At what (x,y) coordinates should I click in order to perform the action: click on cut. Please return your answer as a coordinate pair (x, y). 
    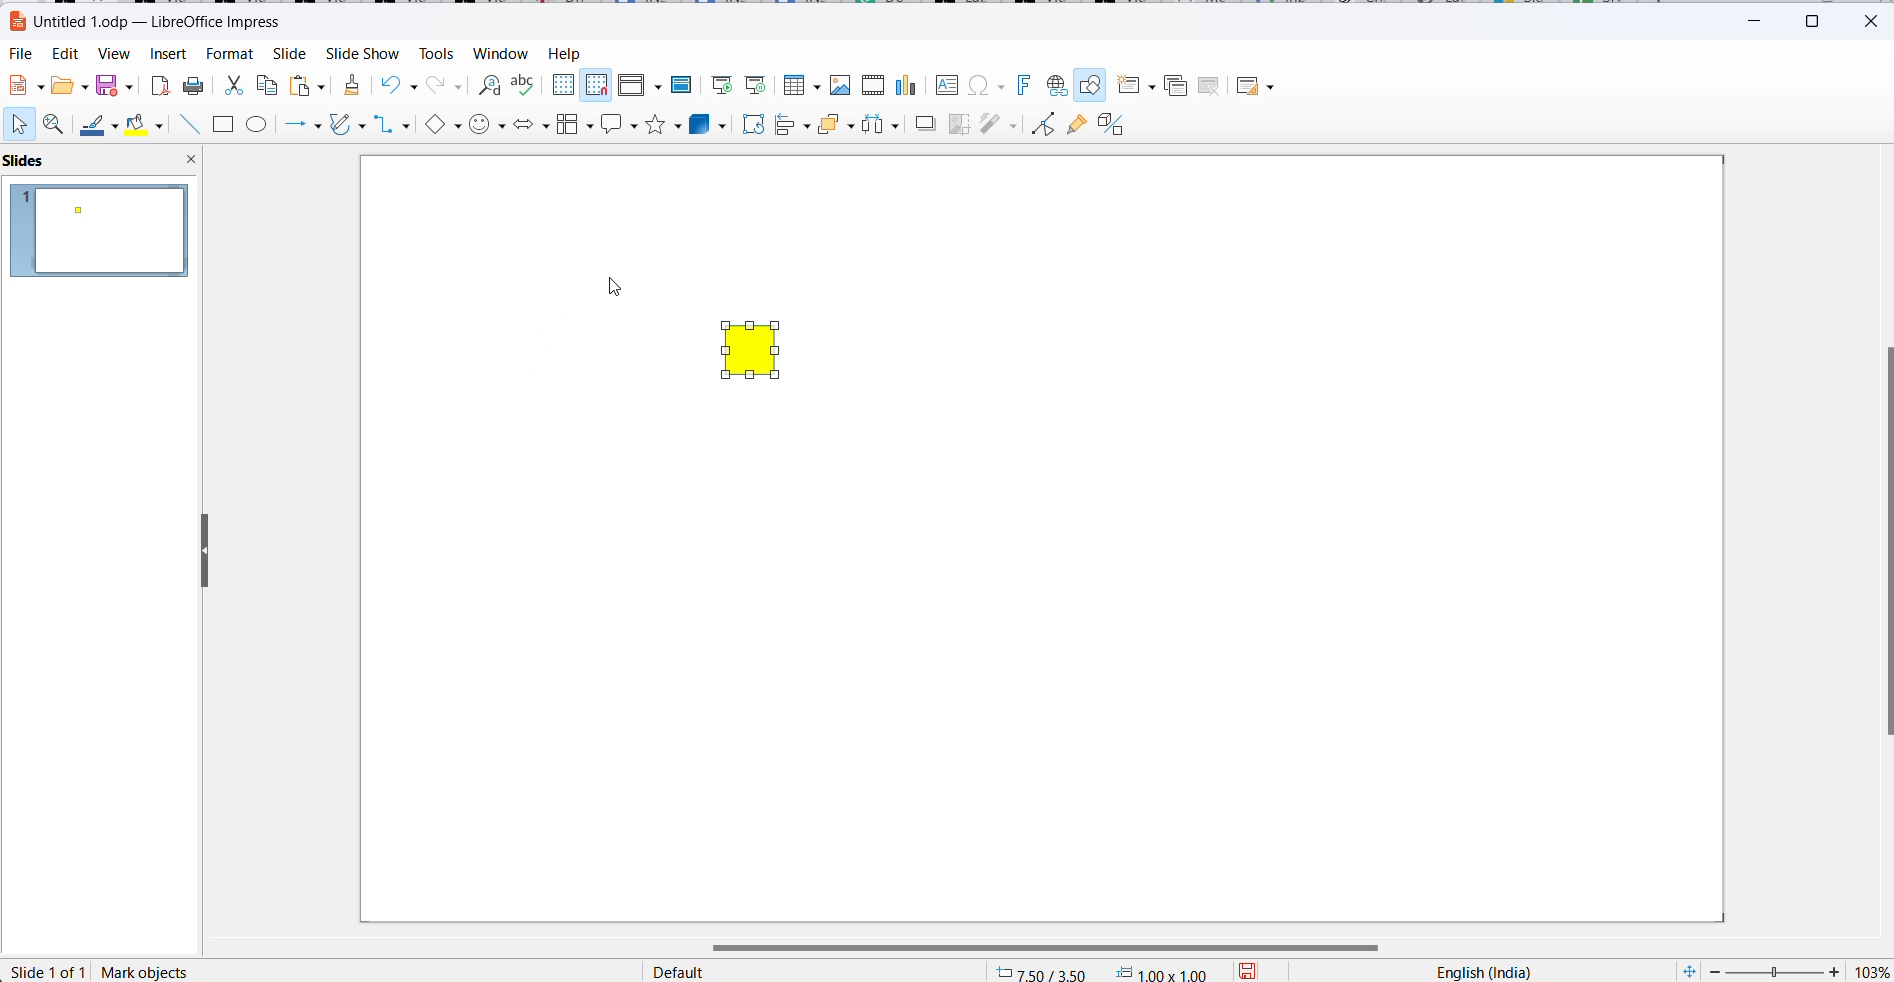
    Looking at the image, I should click on (233, 89).